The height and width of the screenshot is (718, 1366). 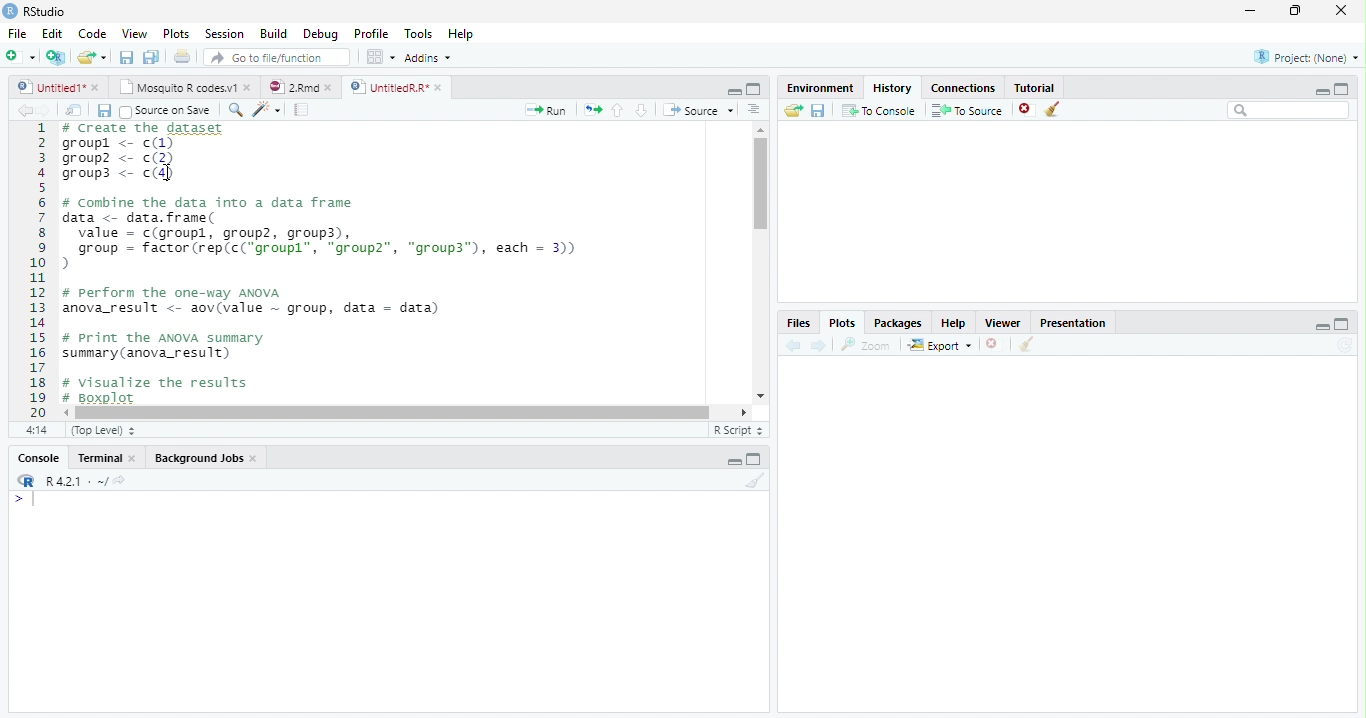 What do you see at coordinates (731, 90) in the screenshot?
I see `Minimize` at bounding box center [731, 90].